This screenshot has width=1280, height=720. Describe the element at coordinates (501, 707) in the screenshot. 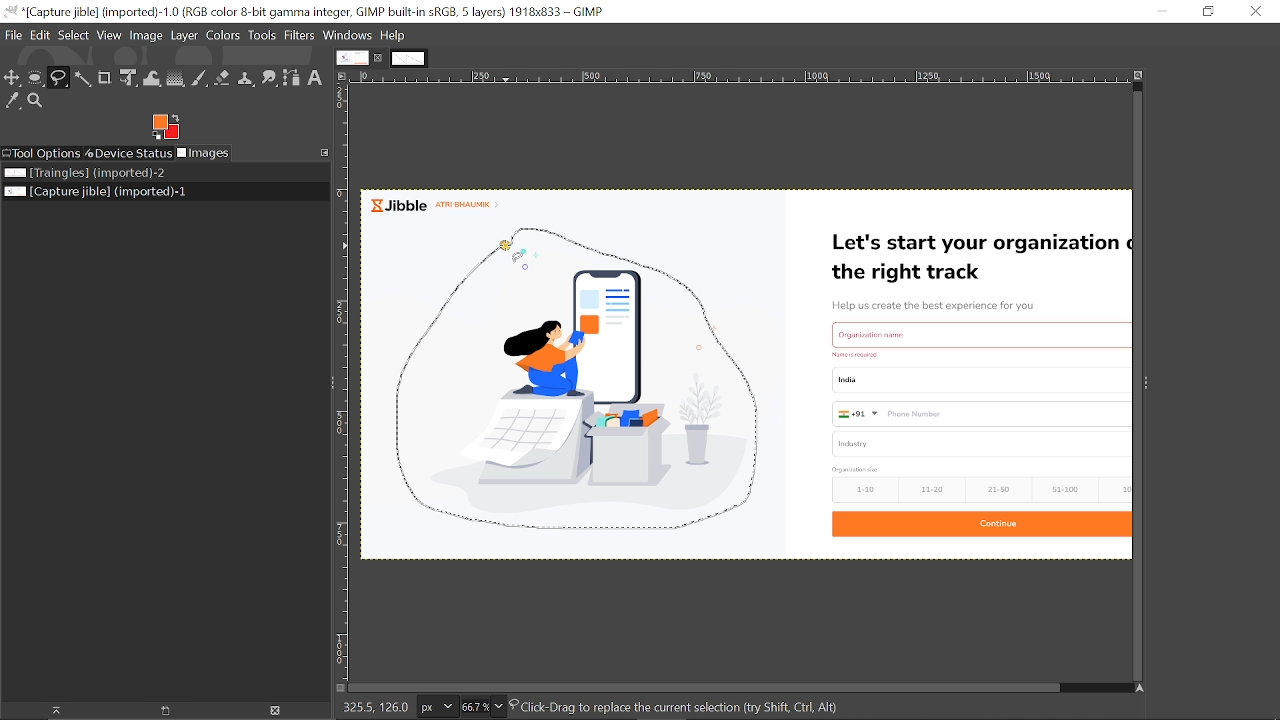

I see `Zoom options` at that location.